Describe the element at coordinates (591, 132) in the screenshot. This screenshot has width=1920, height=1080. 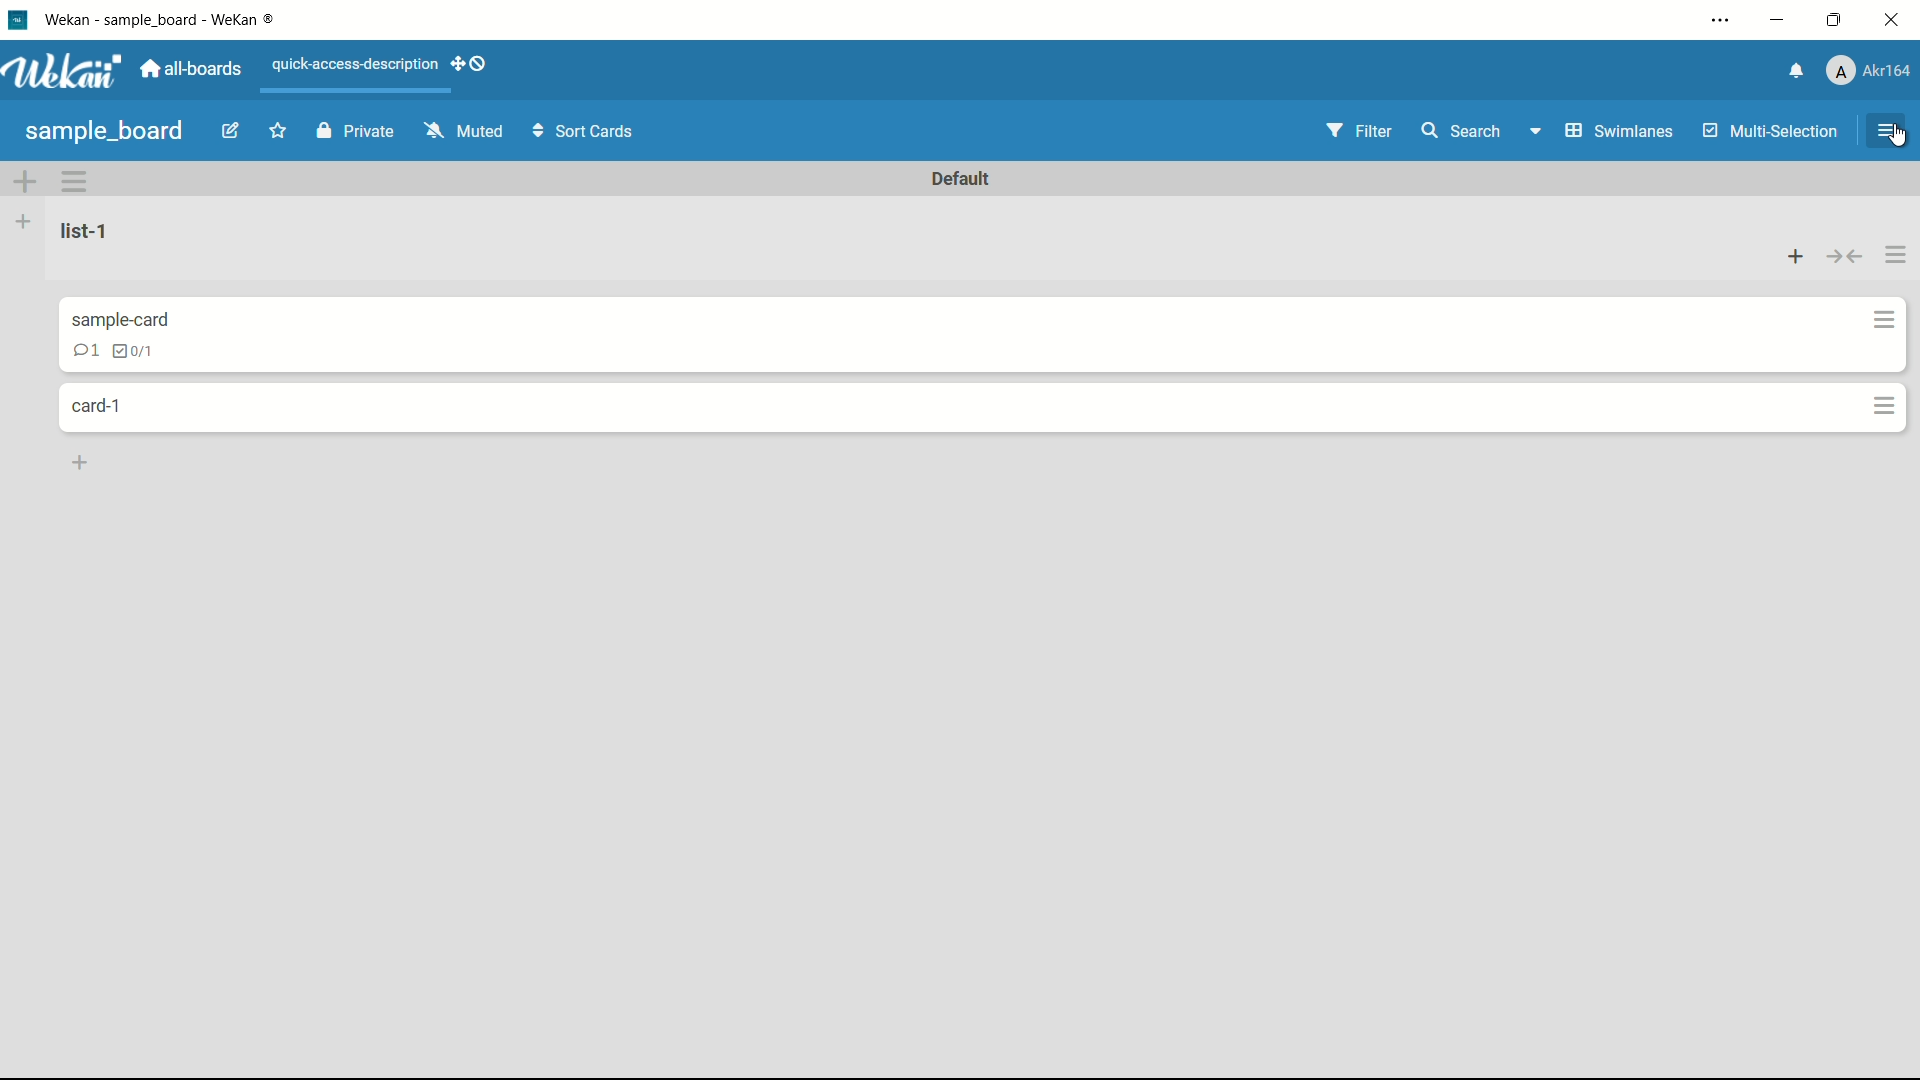
I see `sort cards` at that location.